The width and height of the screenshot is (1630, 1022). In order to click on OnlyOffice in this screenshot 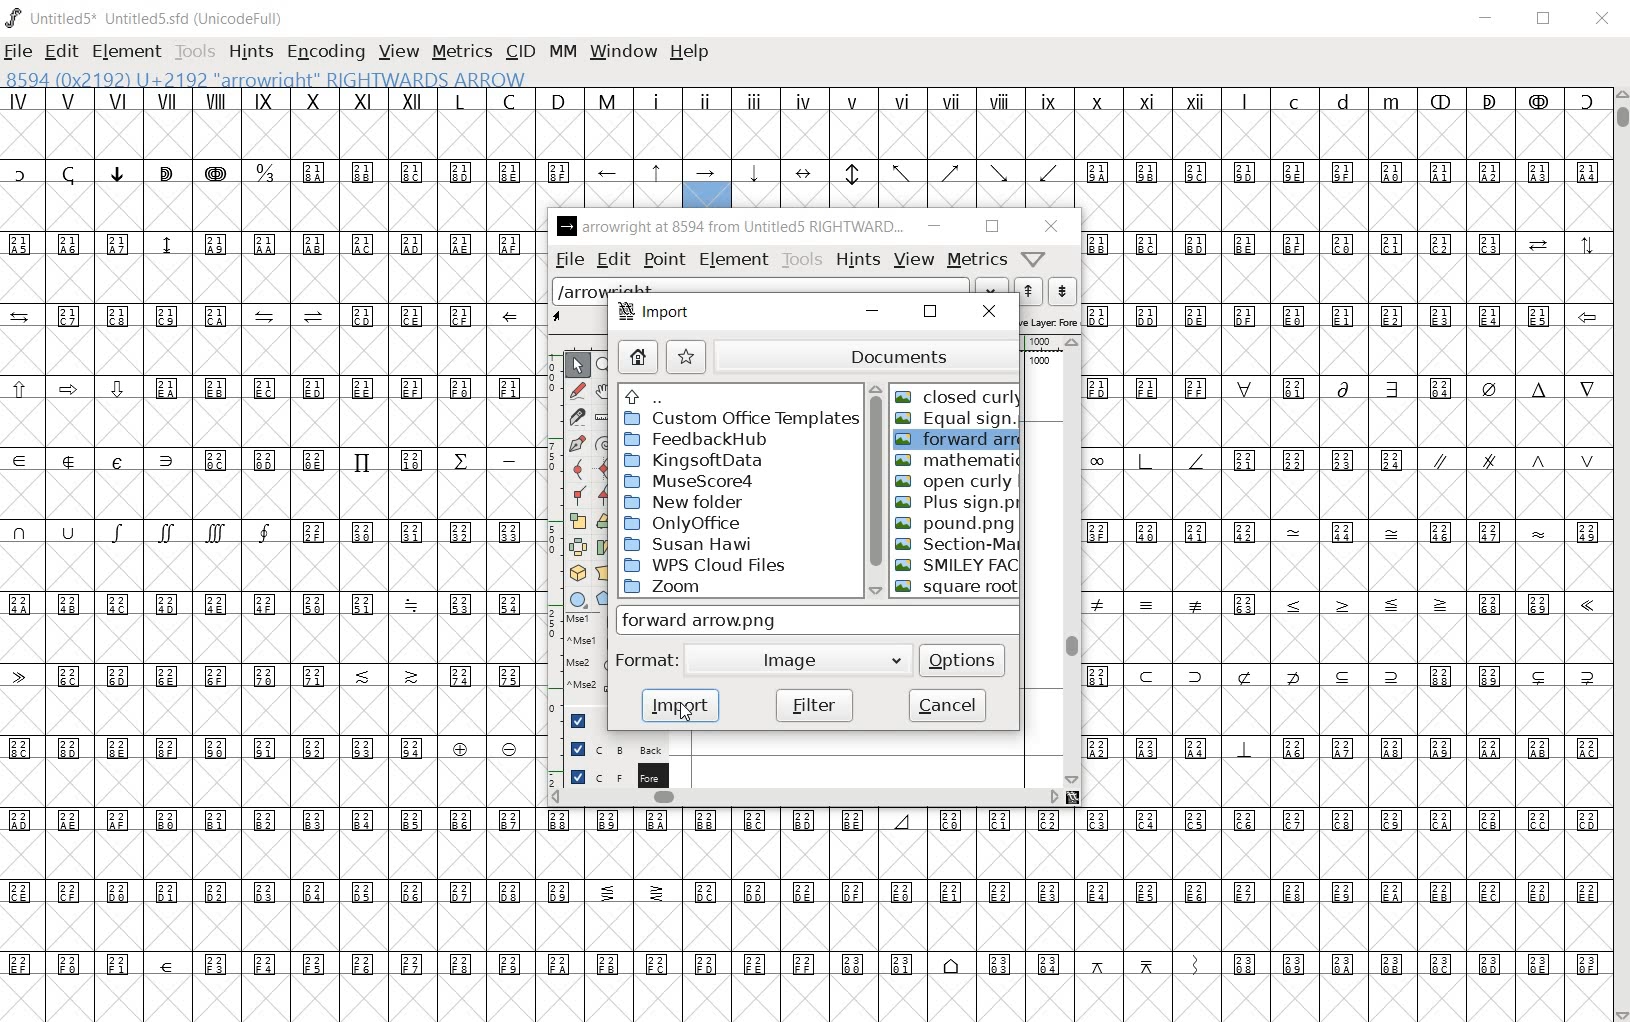, I will do `click(681, 523)`.